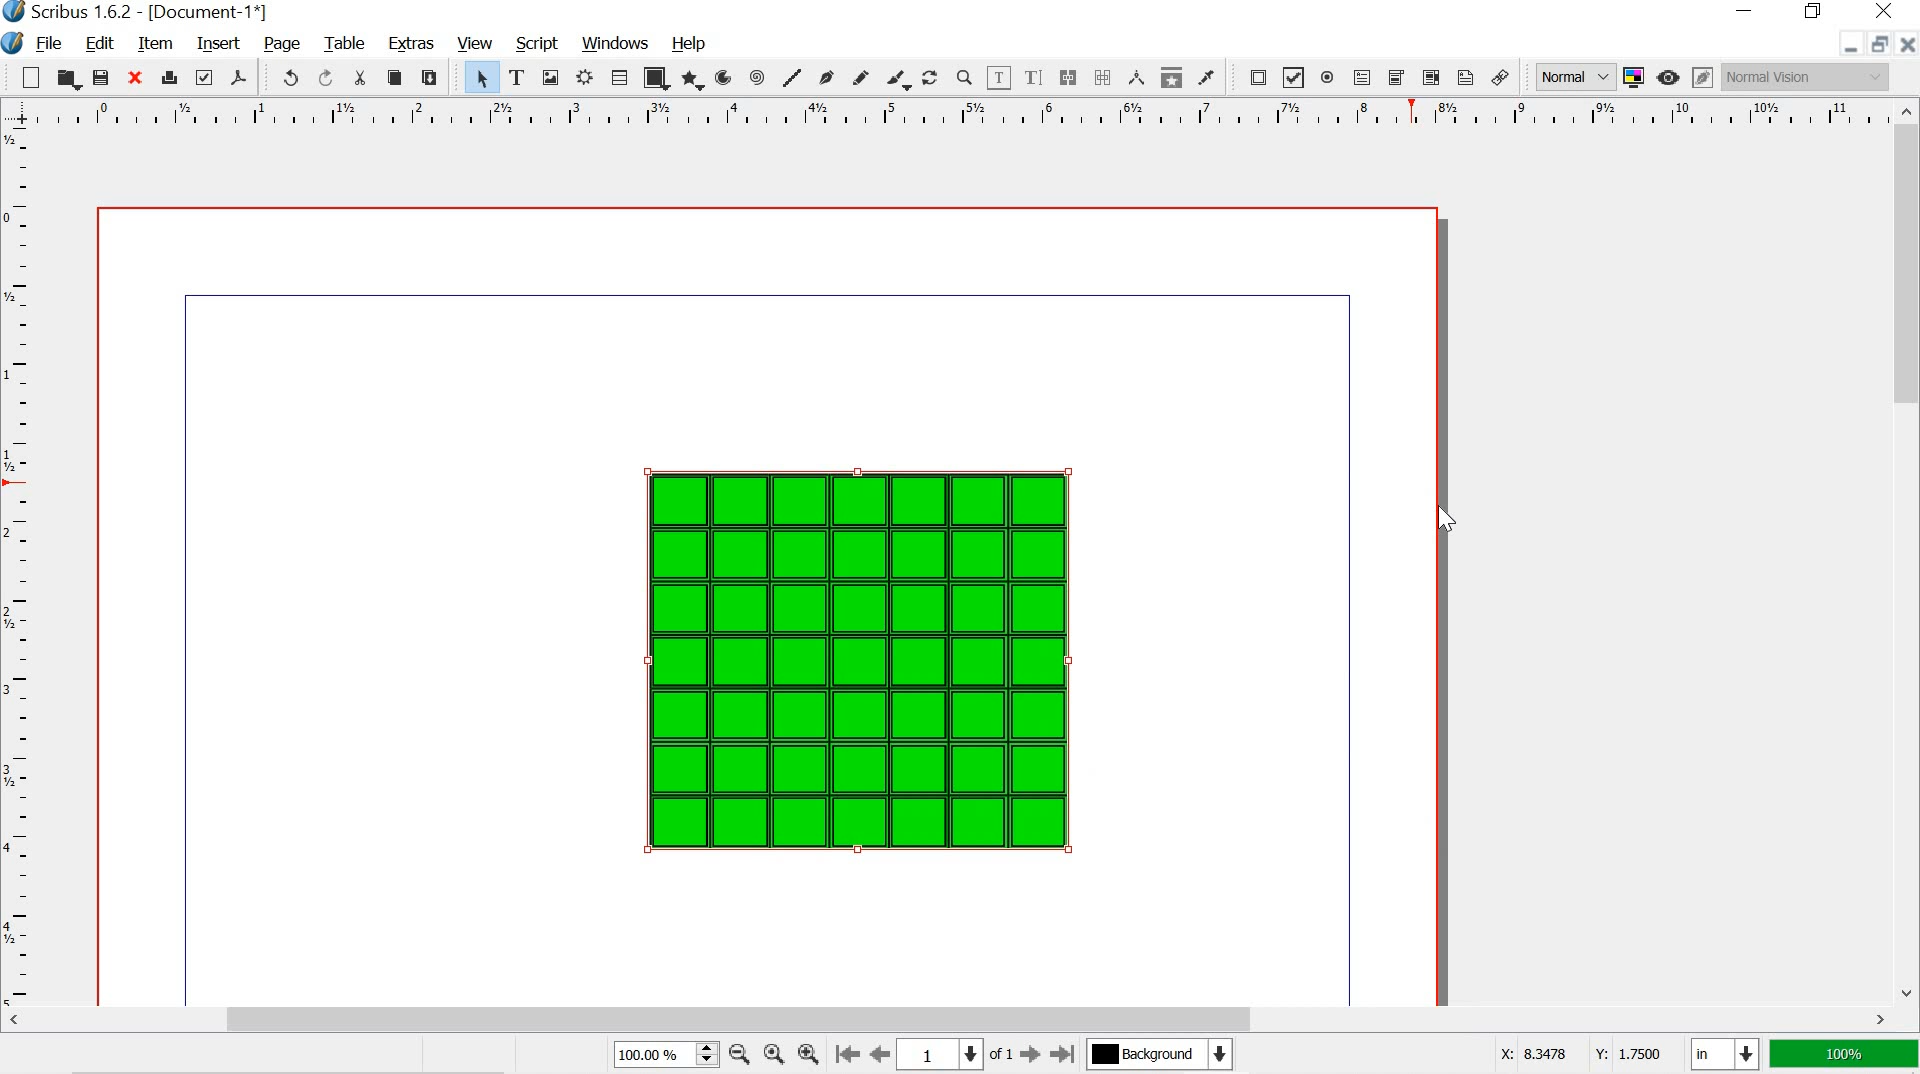 This screenshot has width=1920, height=1074. What do you see at coordinates (1888, 12) in the screenshot?
I see `close` at bounding box center [1888, 12].